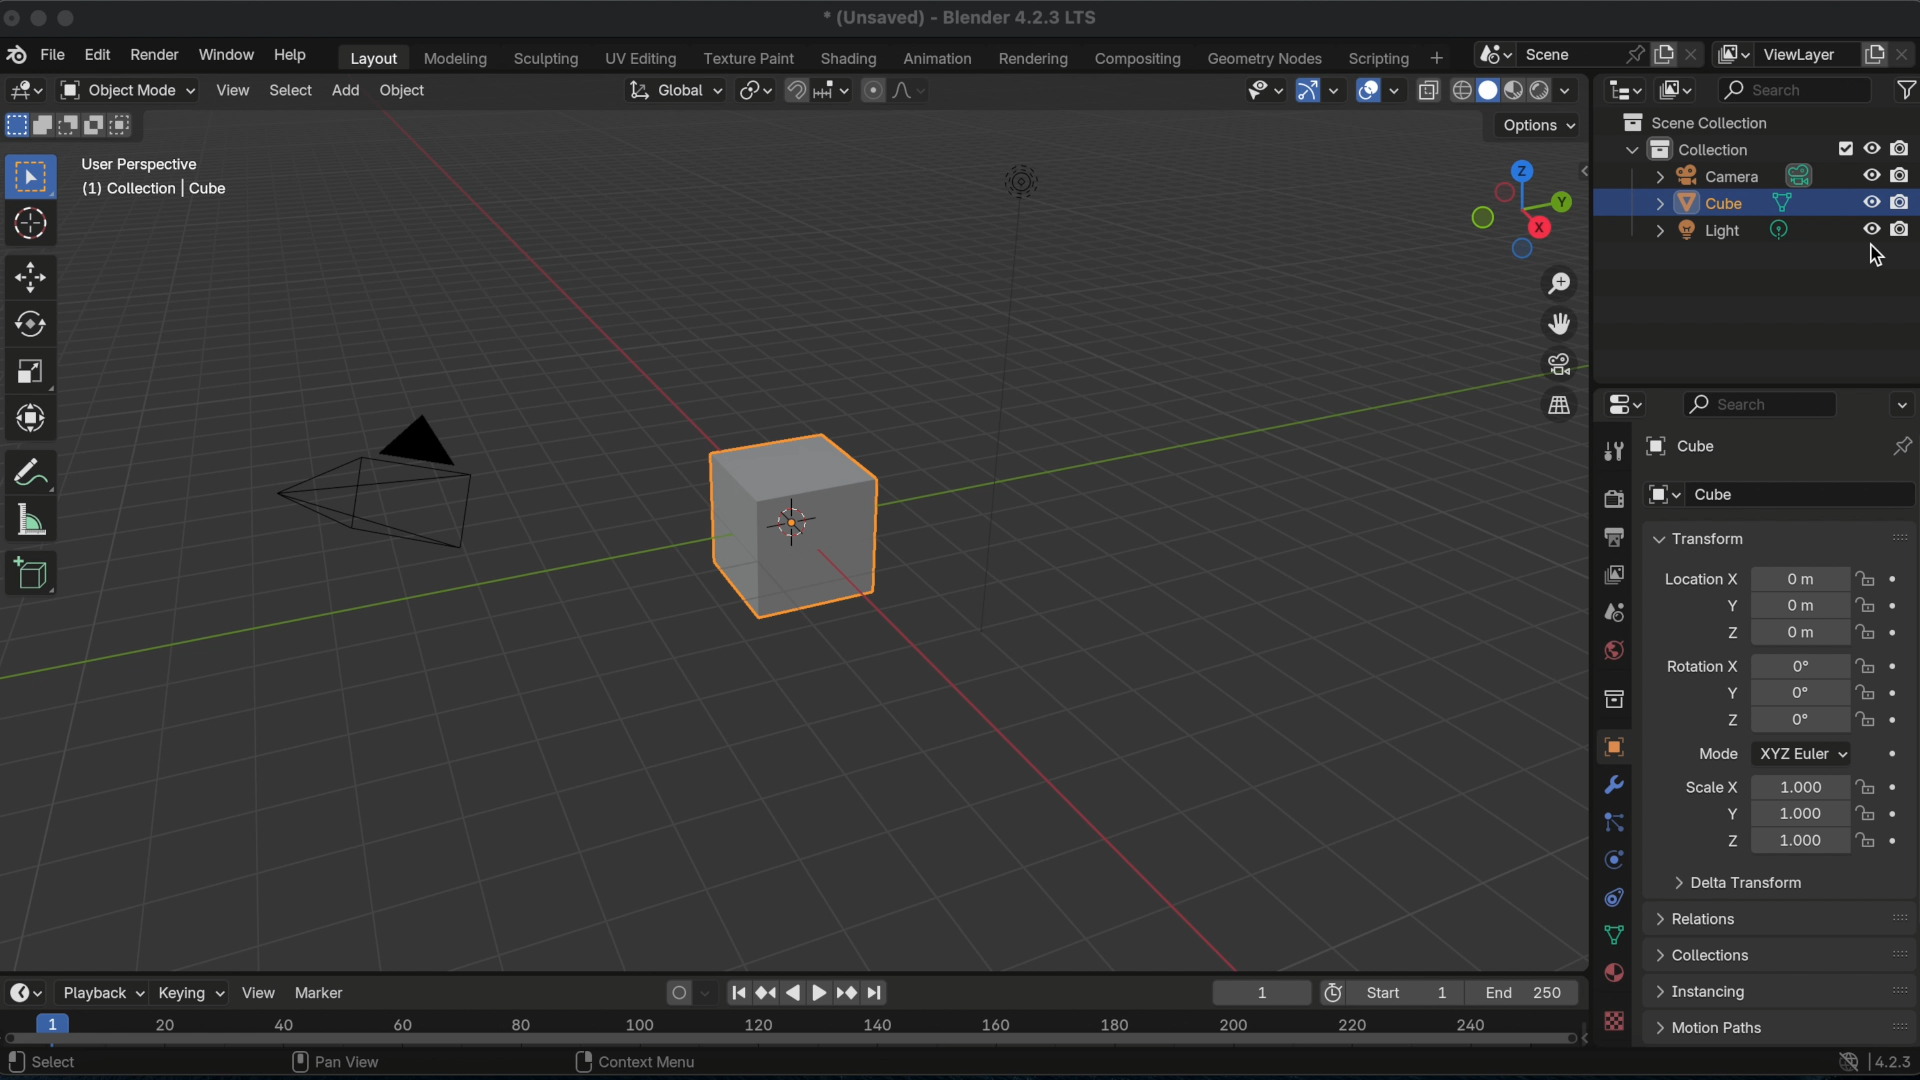 The image size is (1920, 1080). I want to click on snapping, so click(817, 88).